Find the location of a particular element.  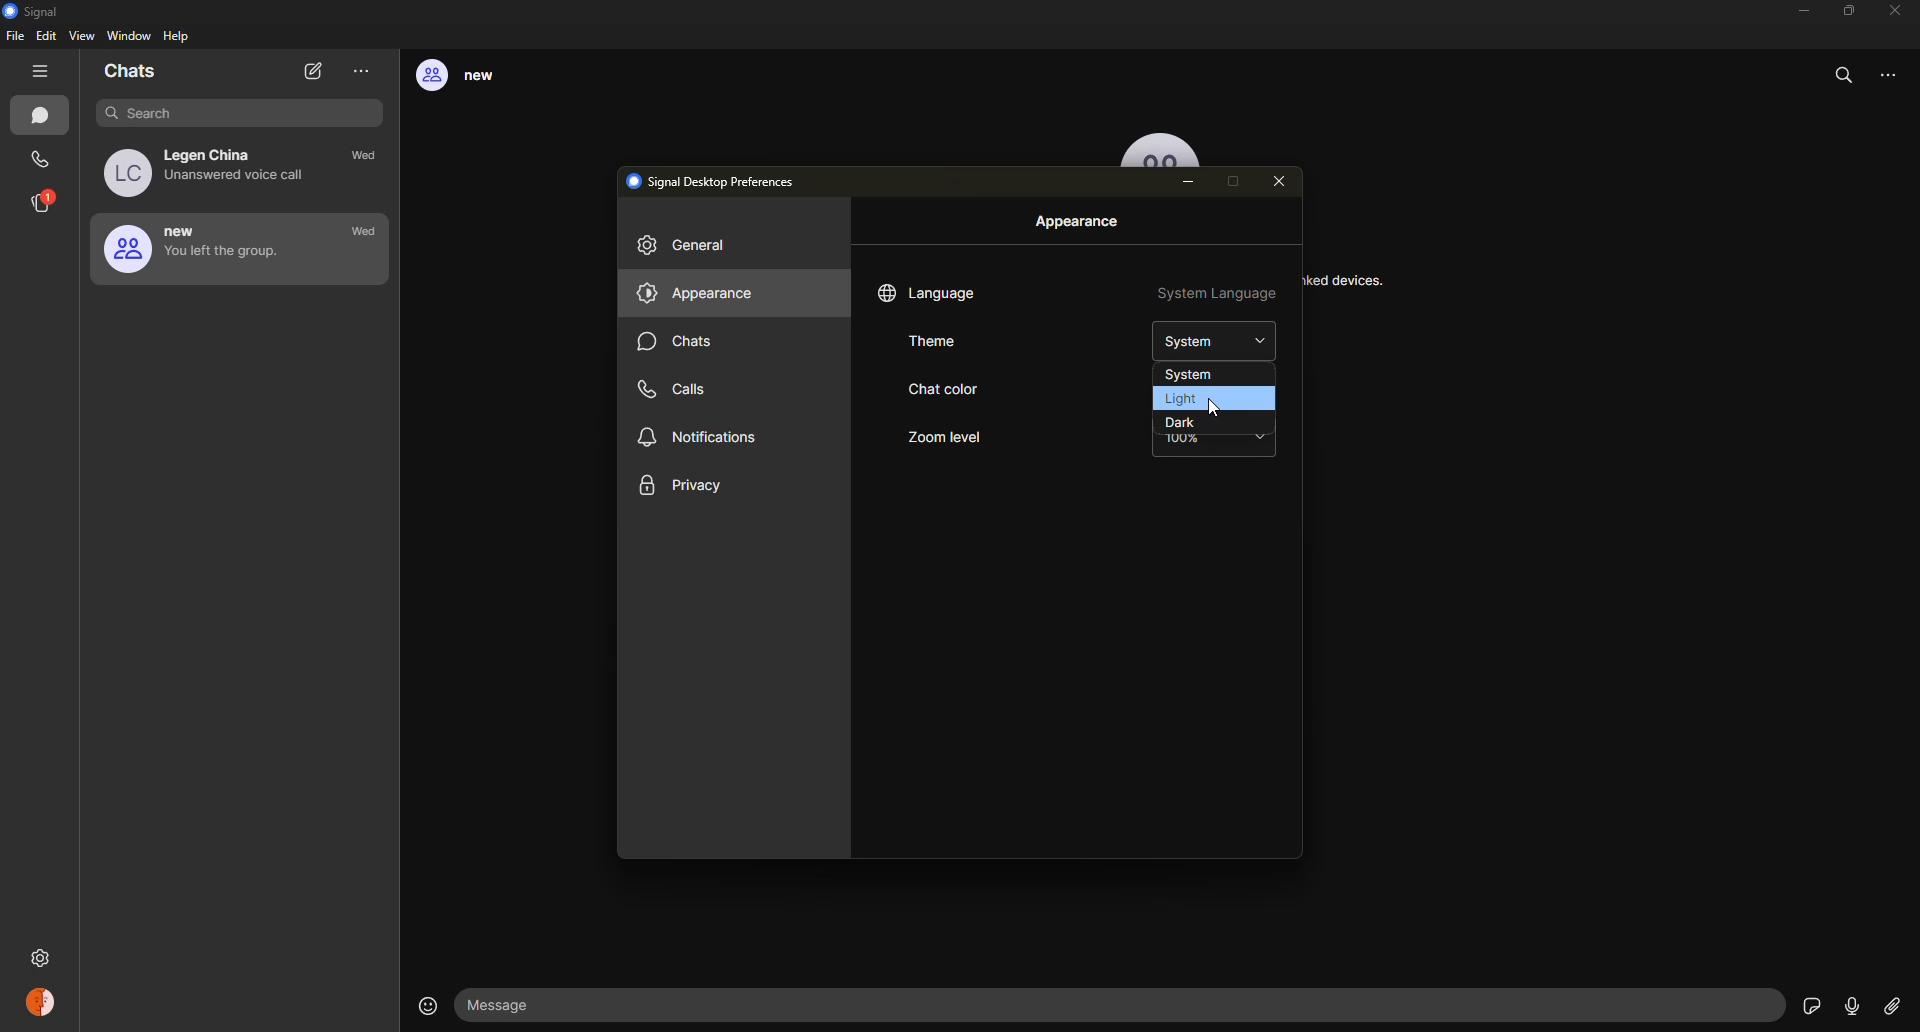

stickers is located at coordinates (1809, 1004).